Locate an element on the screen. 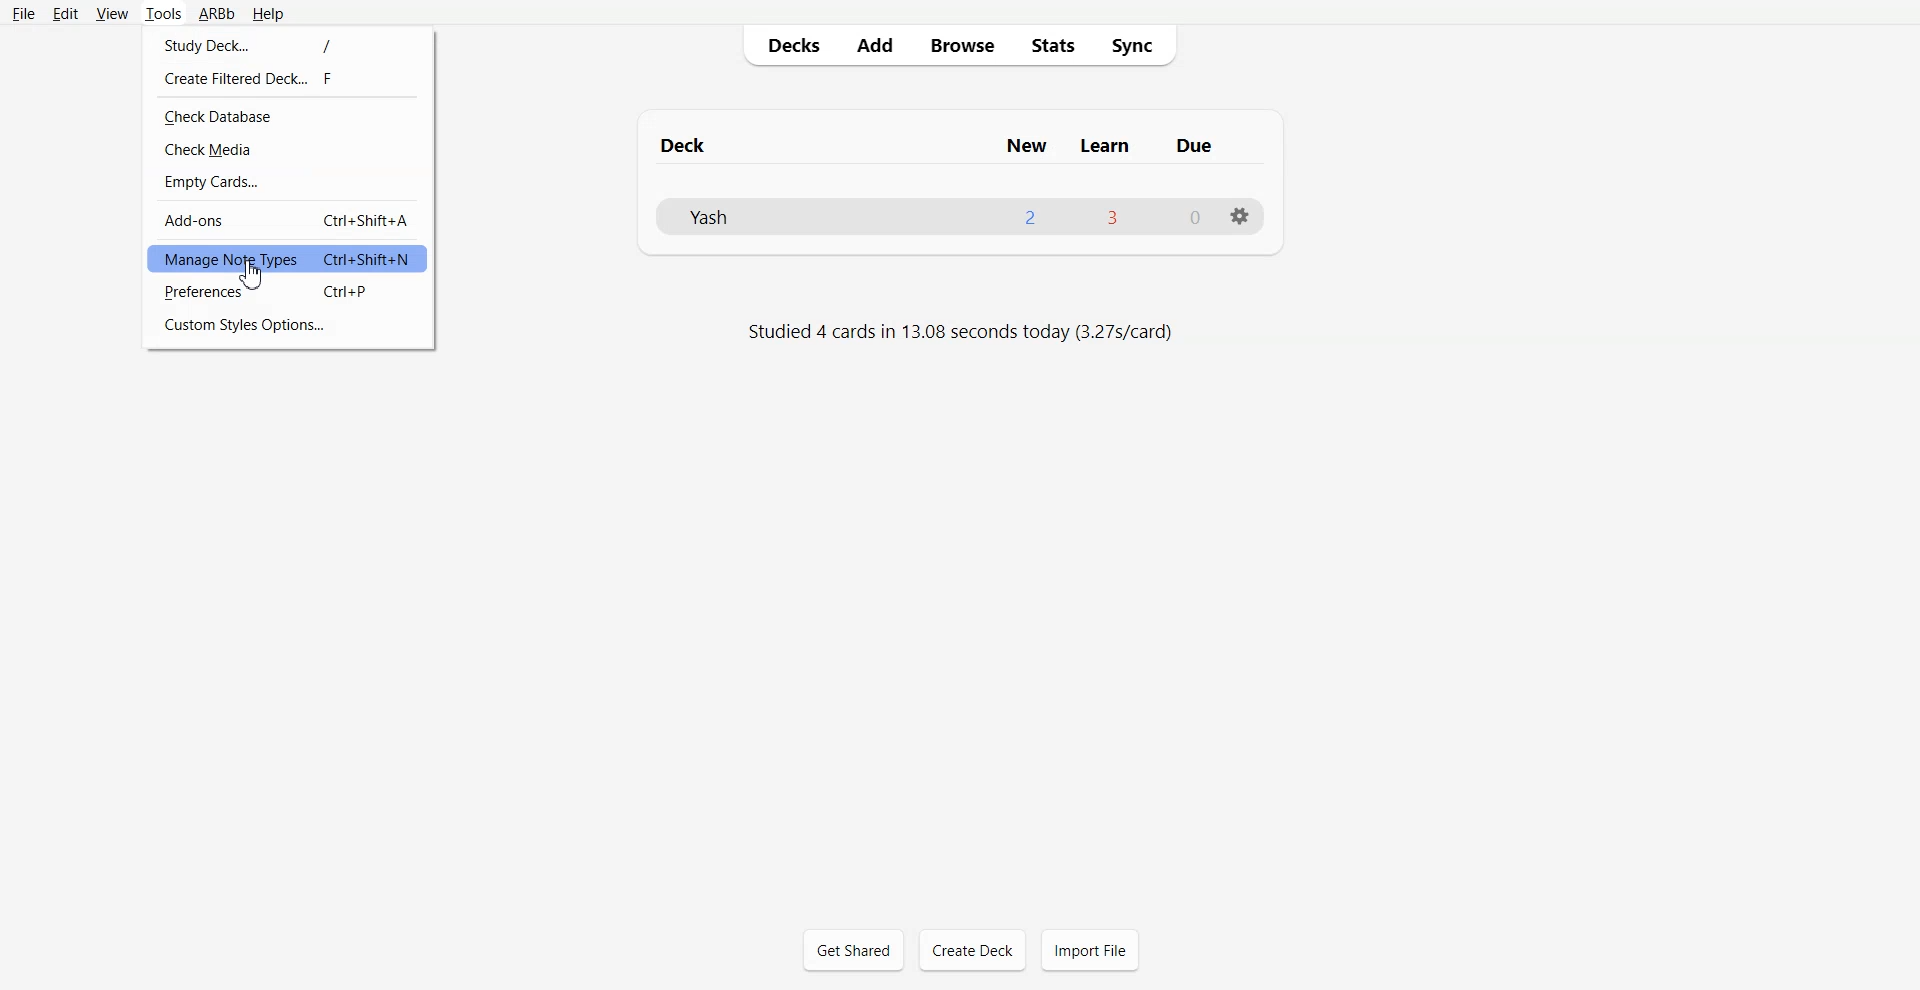  Text 2 is located at coordinates (958, 335).